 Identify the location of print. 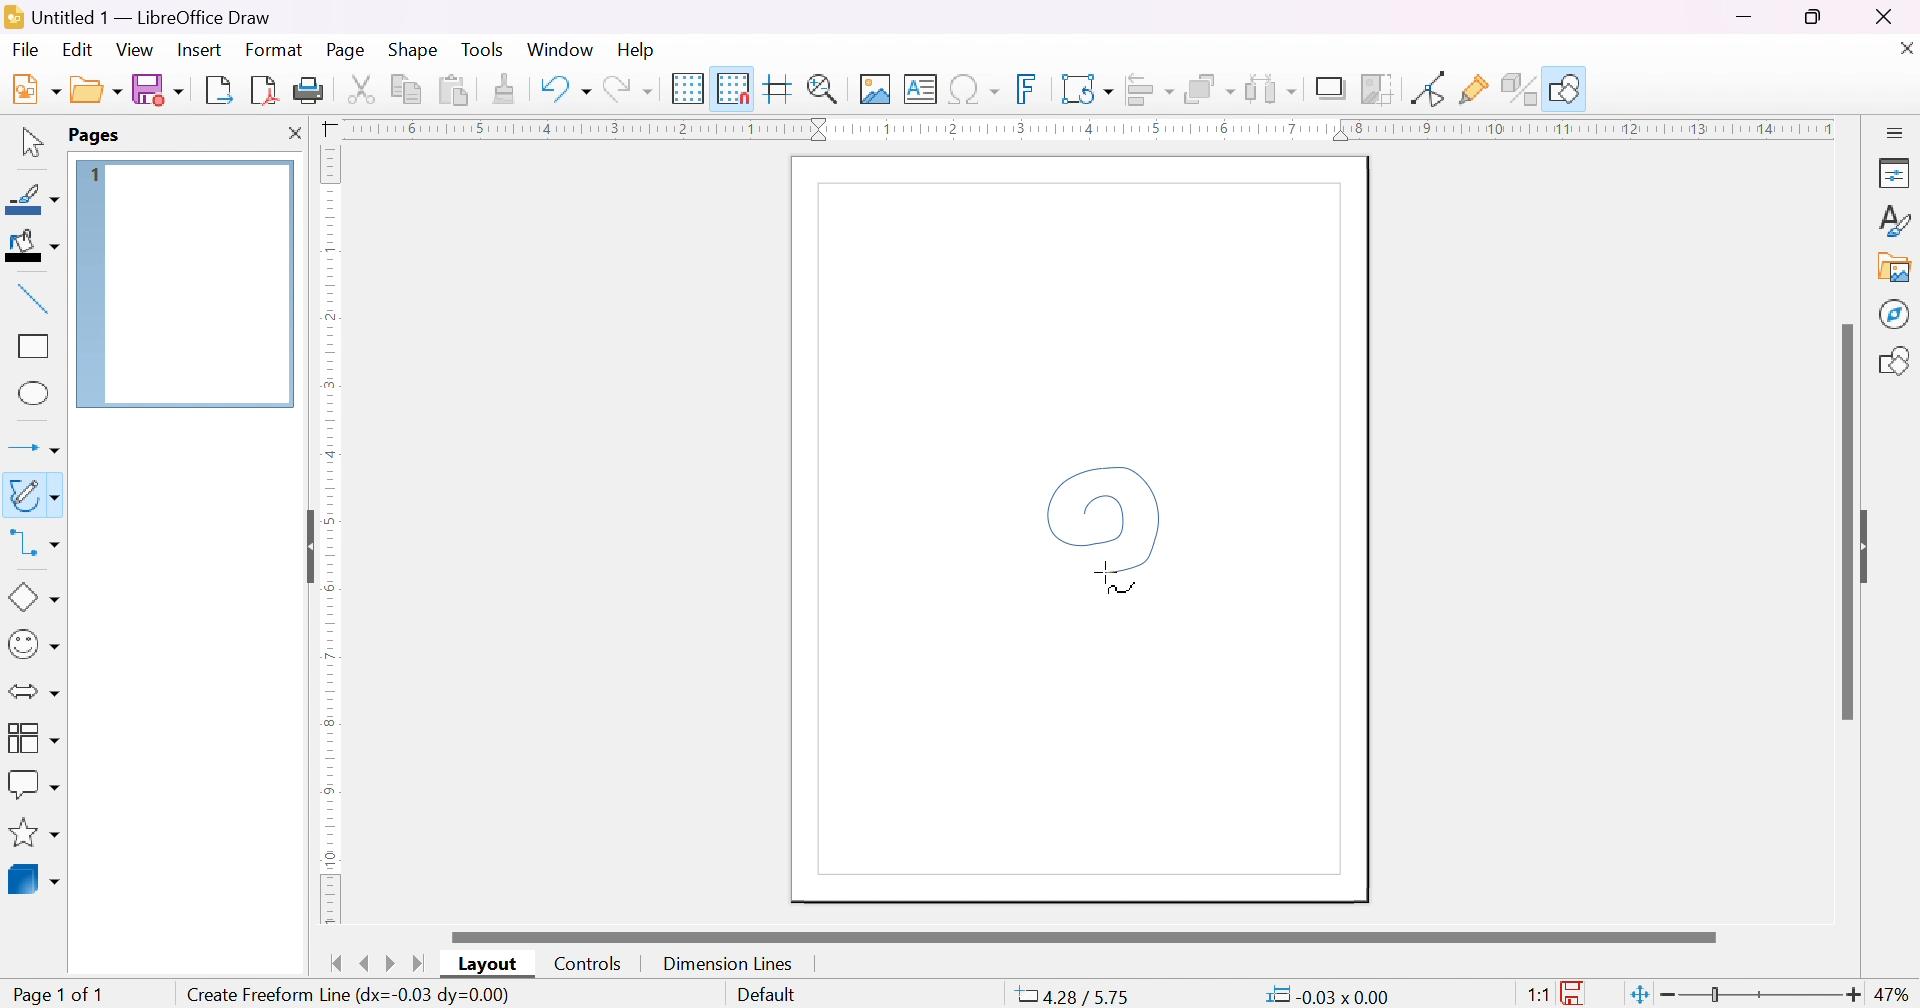
(311, 91).